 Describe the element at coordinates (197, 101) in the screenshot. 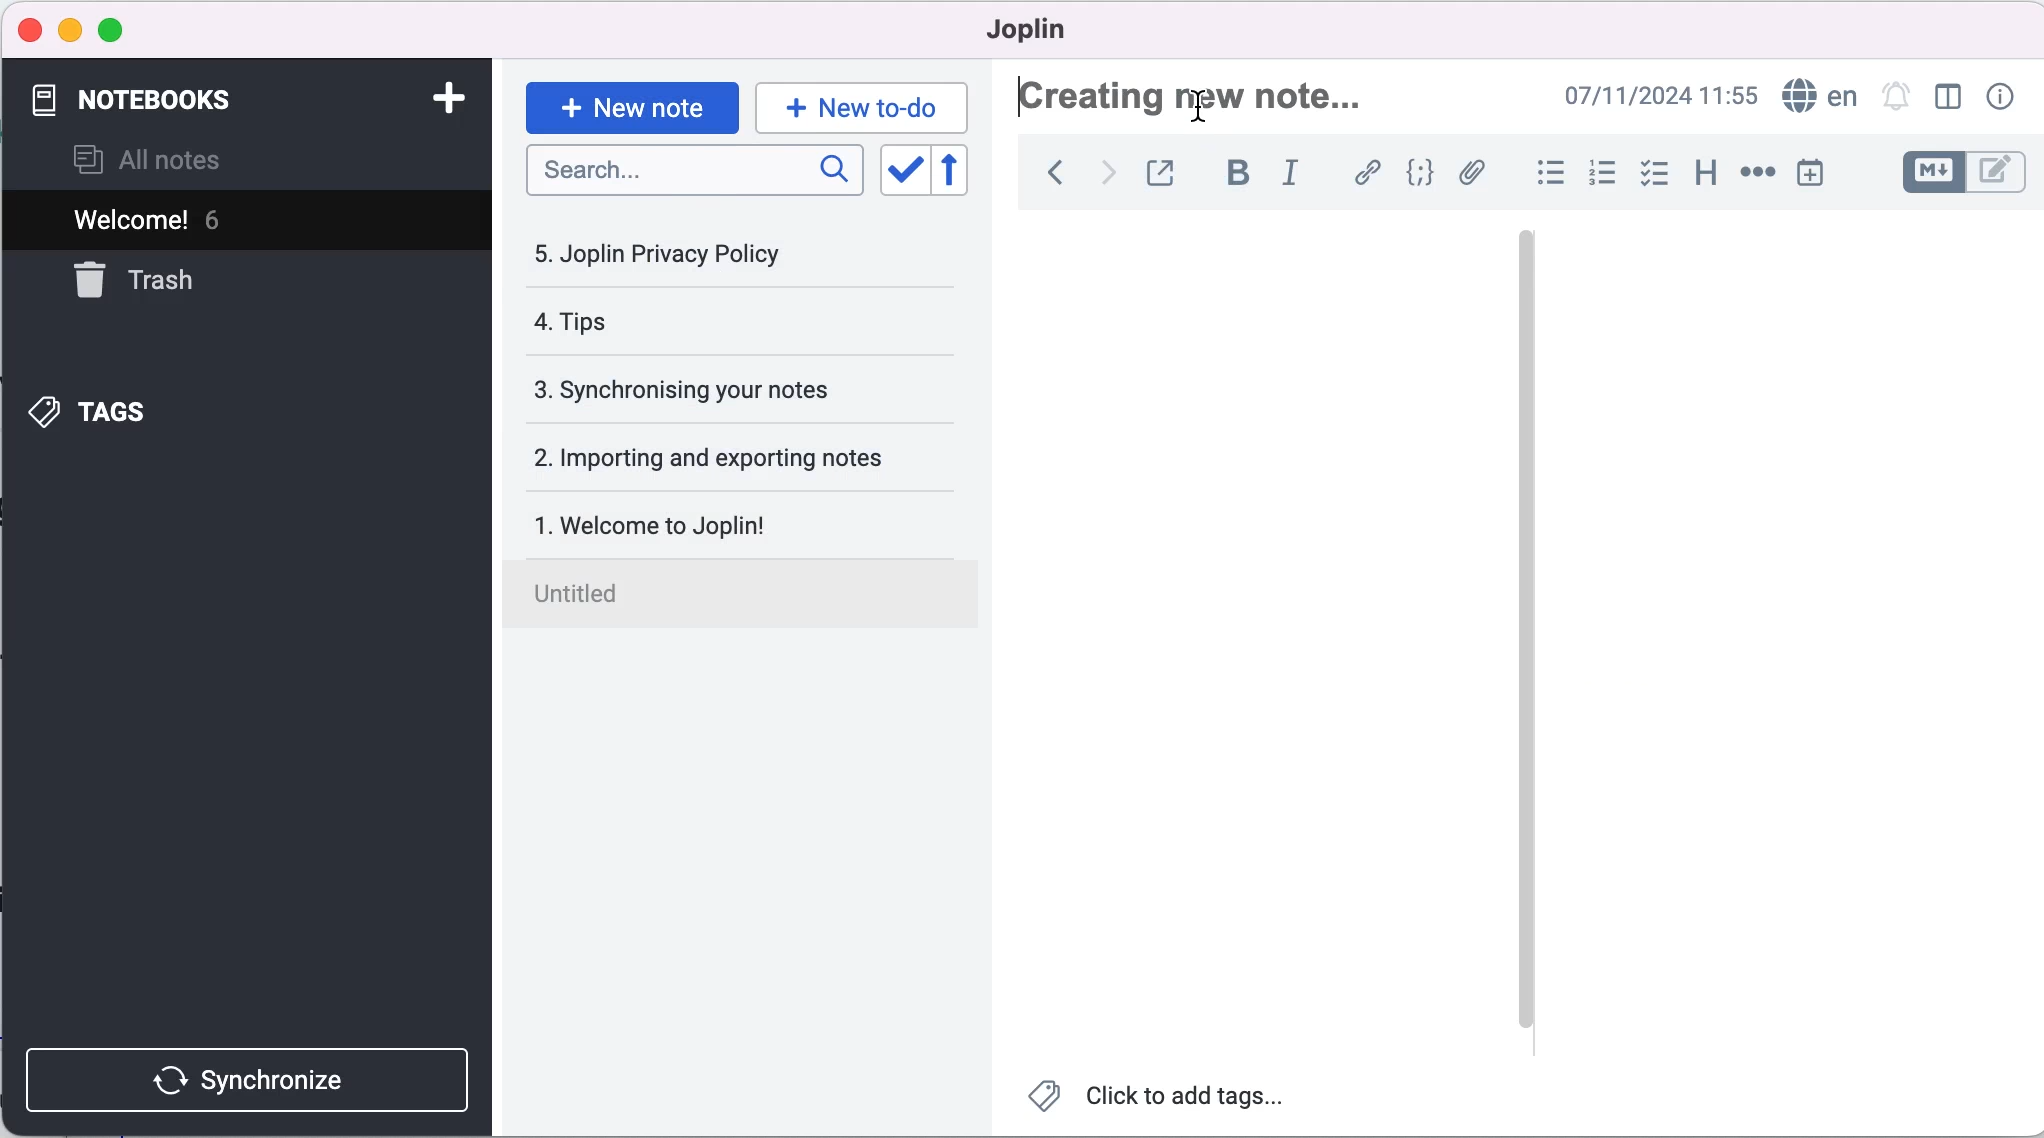

I see `notebooks` at that location.